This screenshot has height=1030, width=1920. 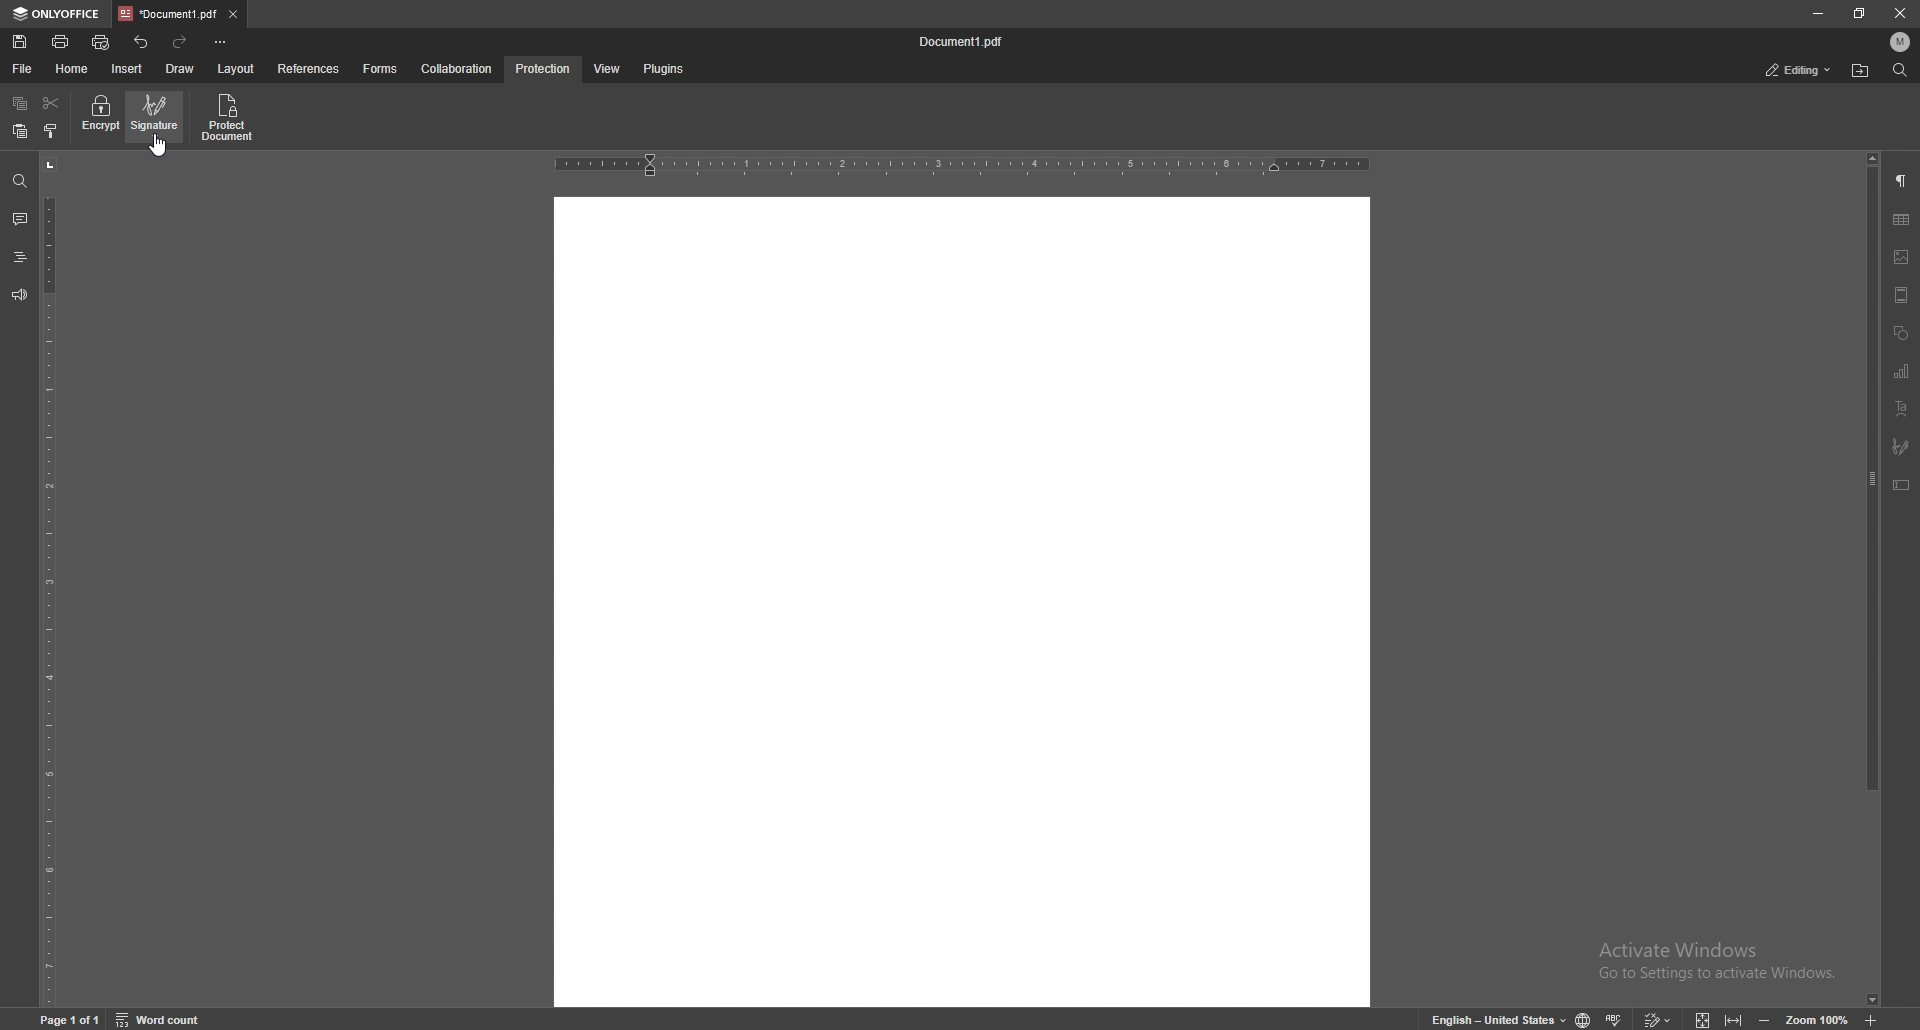 What do you see at coordinates (1736, 1016) in the screenshot?
I see `fit to width` at bounding box center [1736, 1016].